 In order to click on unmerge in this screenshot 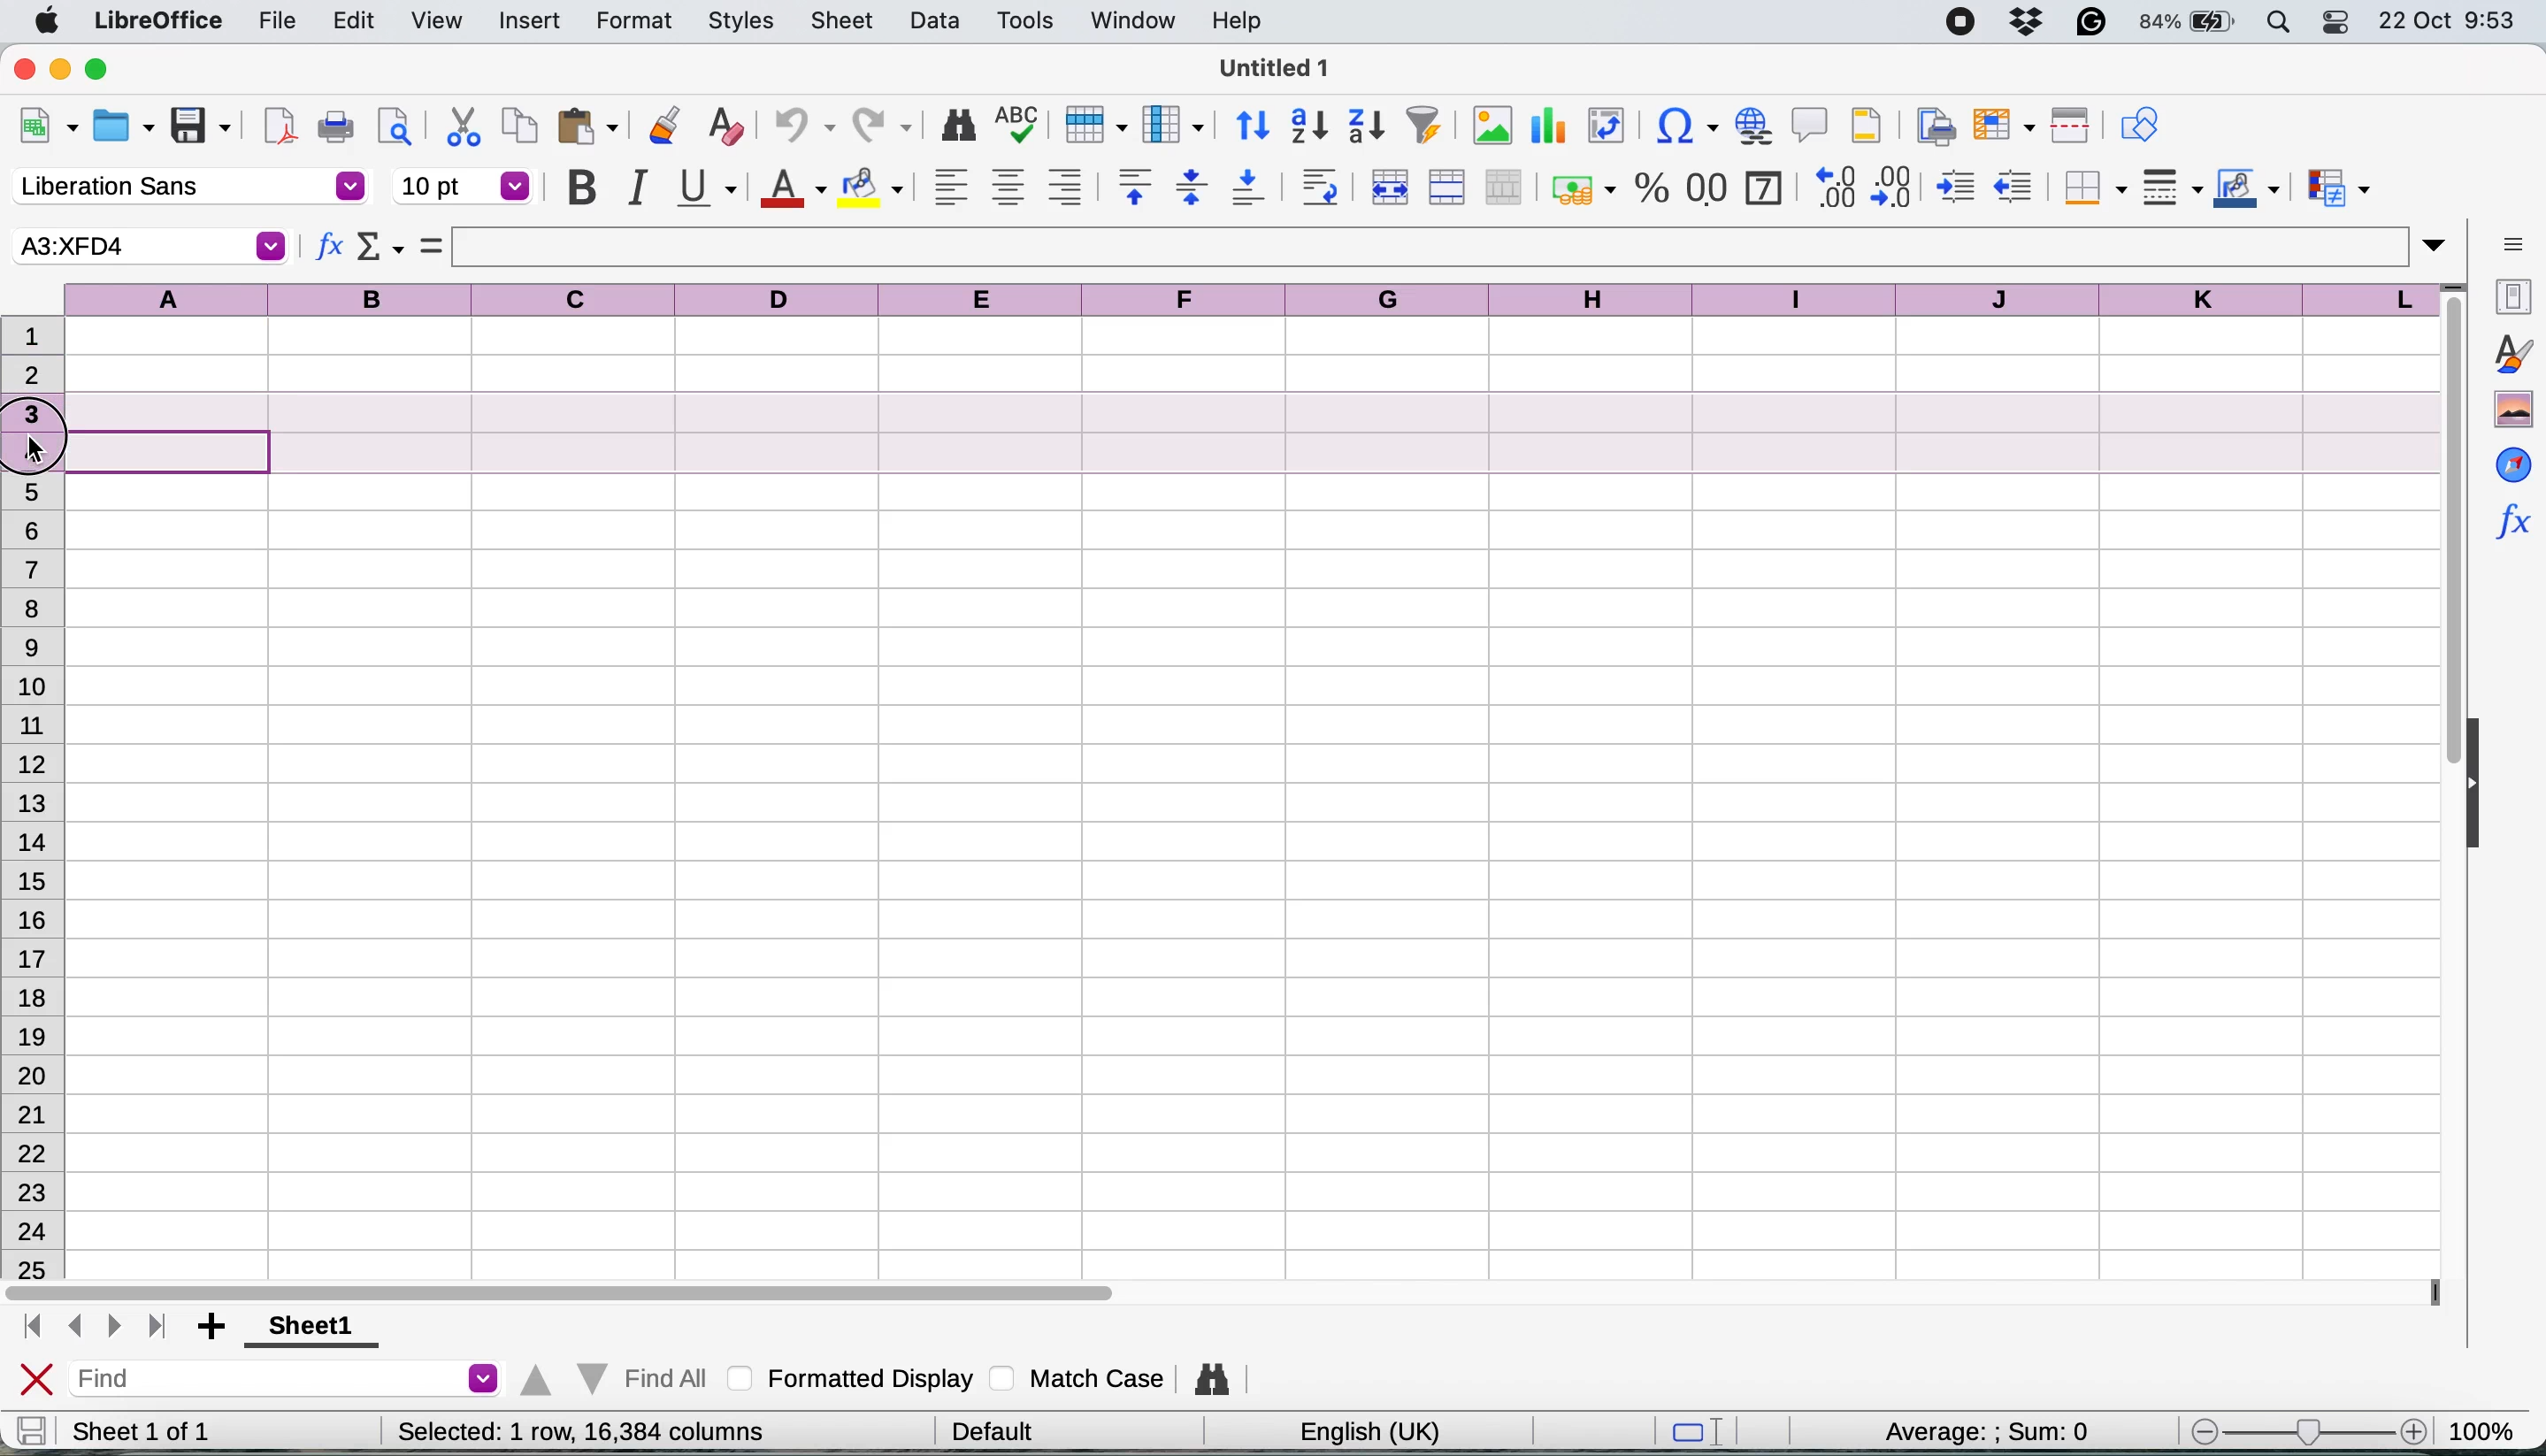, I will do `click(1504, 188)`.